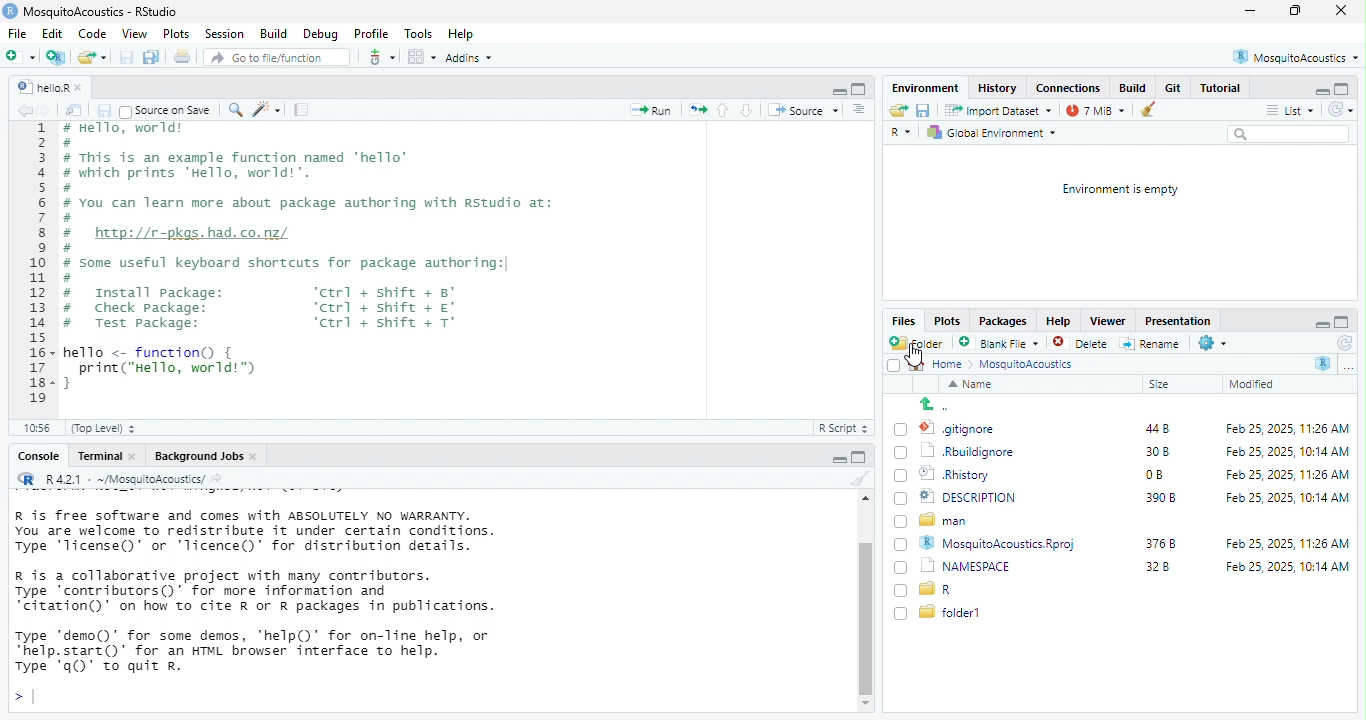 This screenshot has width=1366, height=720. What do you see at coordinates (1298, 56) in the screenshot?
I see `® MosquitoAcoustics *` at bounding box center [1298, 56].